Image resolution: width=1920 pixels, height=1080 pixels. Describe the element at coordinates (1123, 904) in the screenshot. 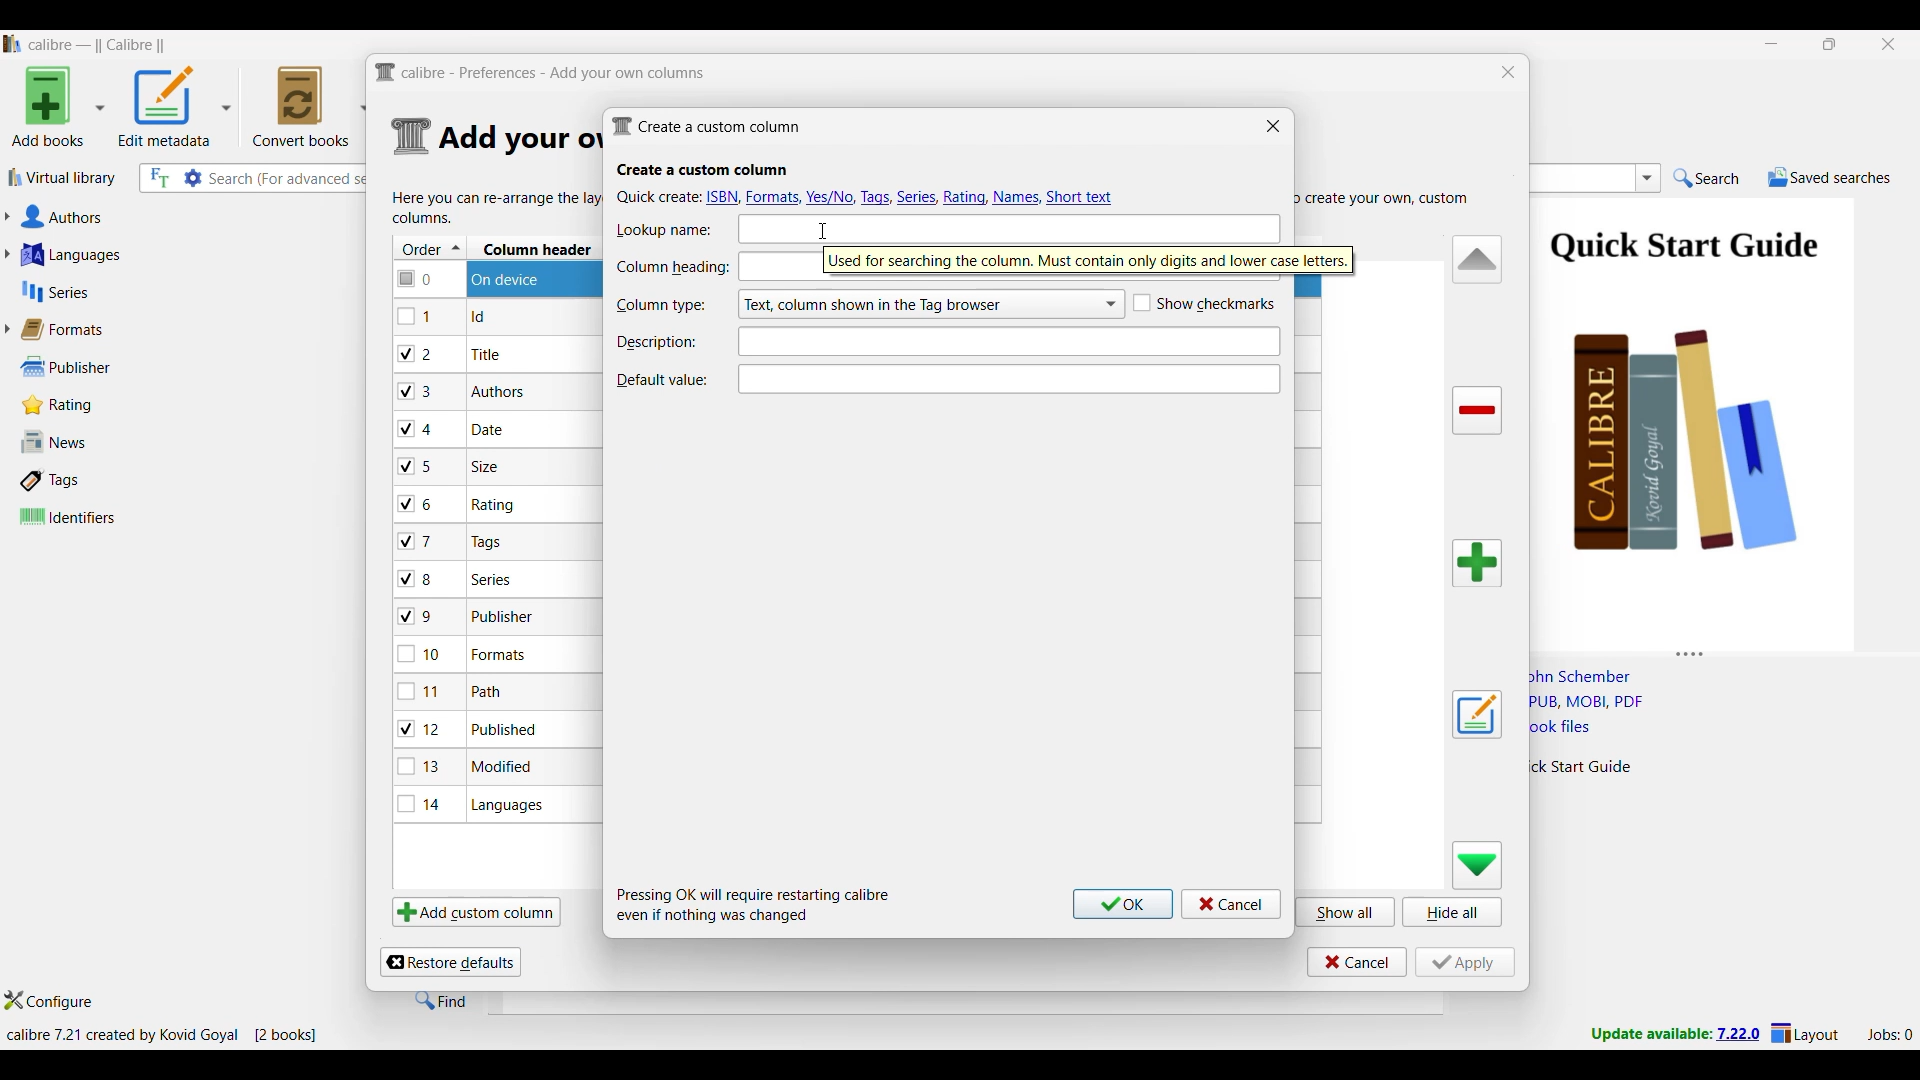

I see `Ok` at that location.